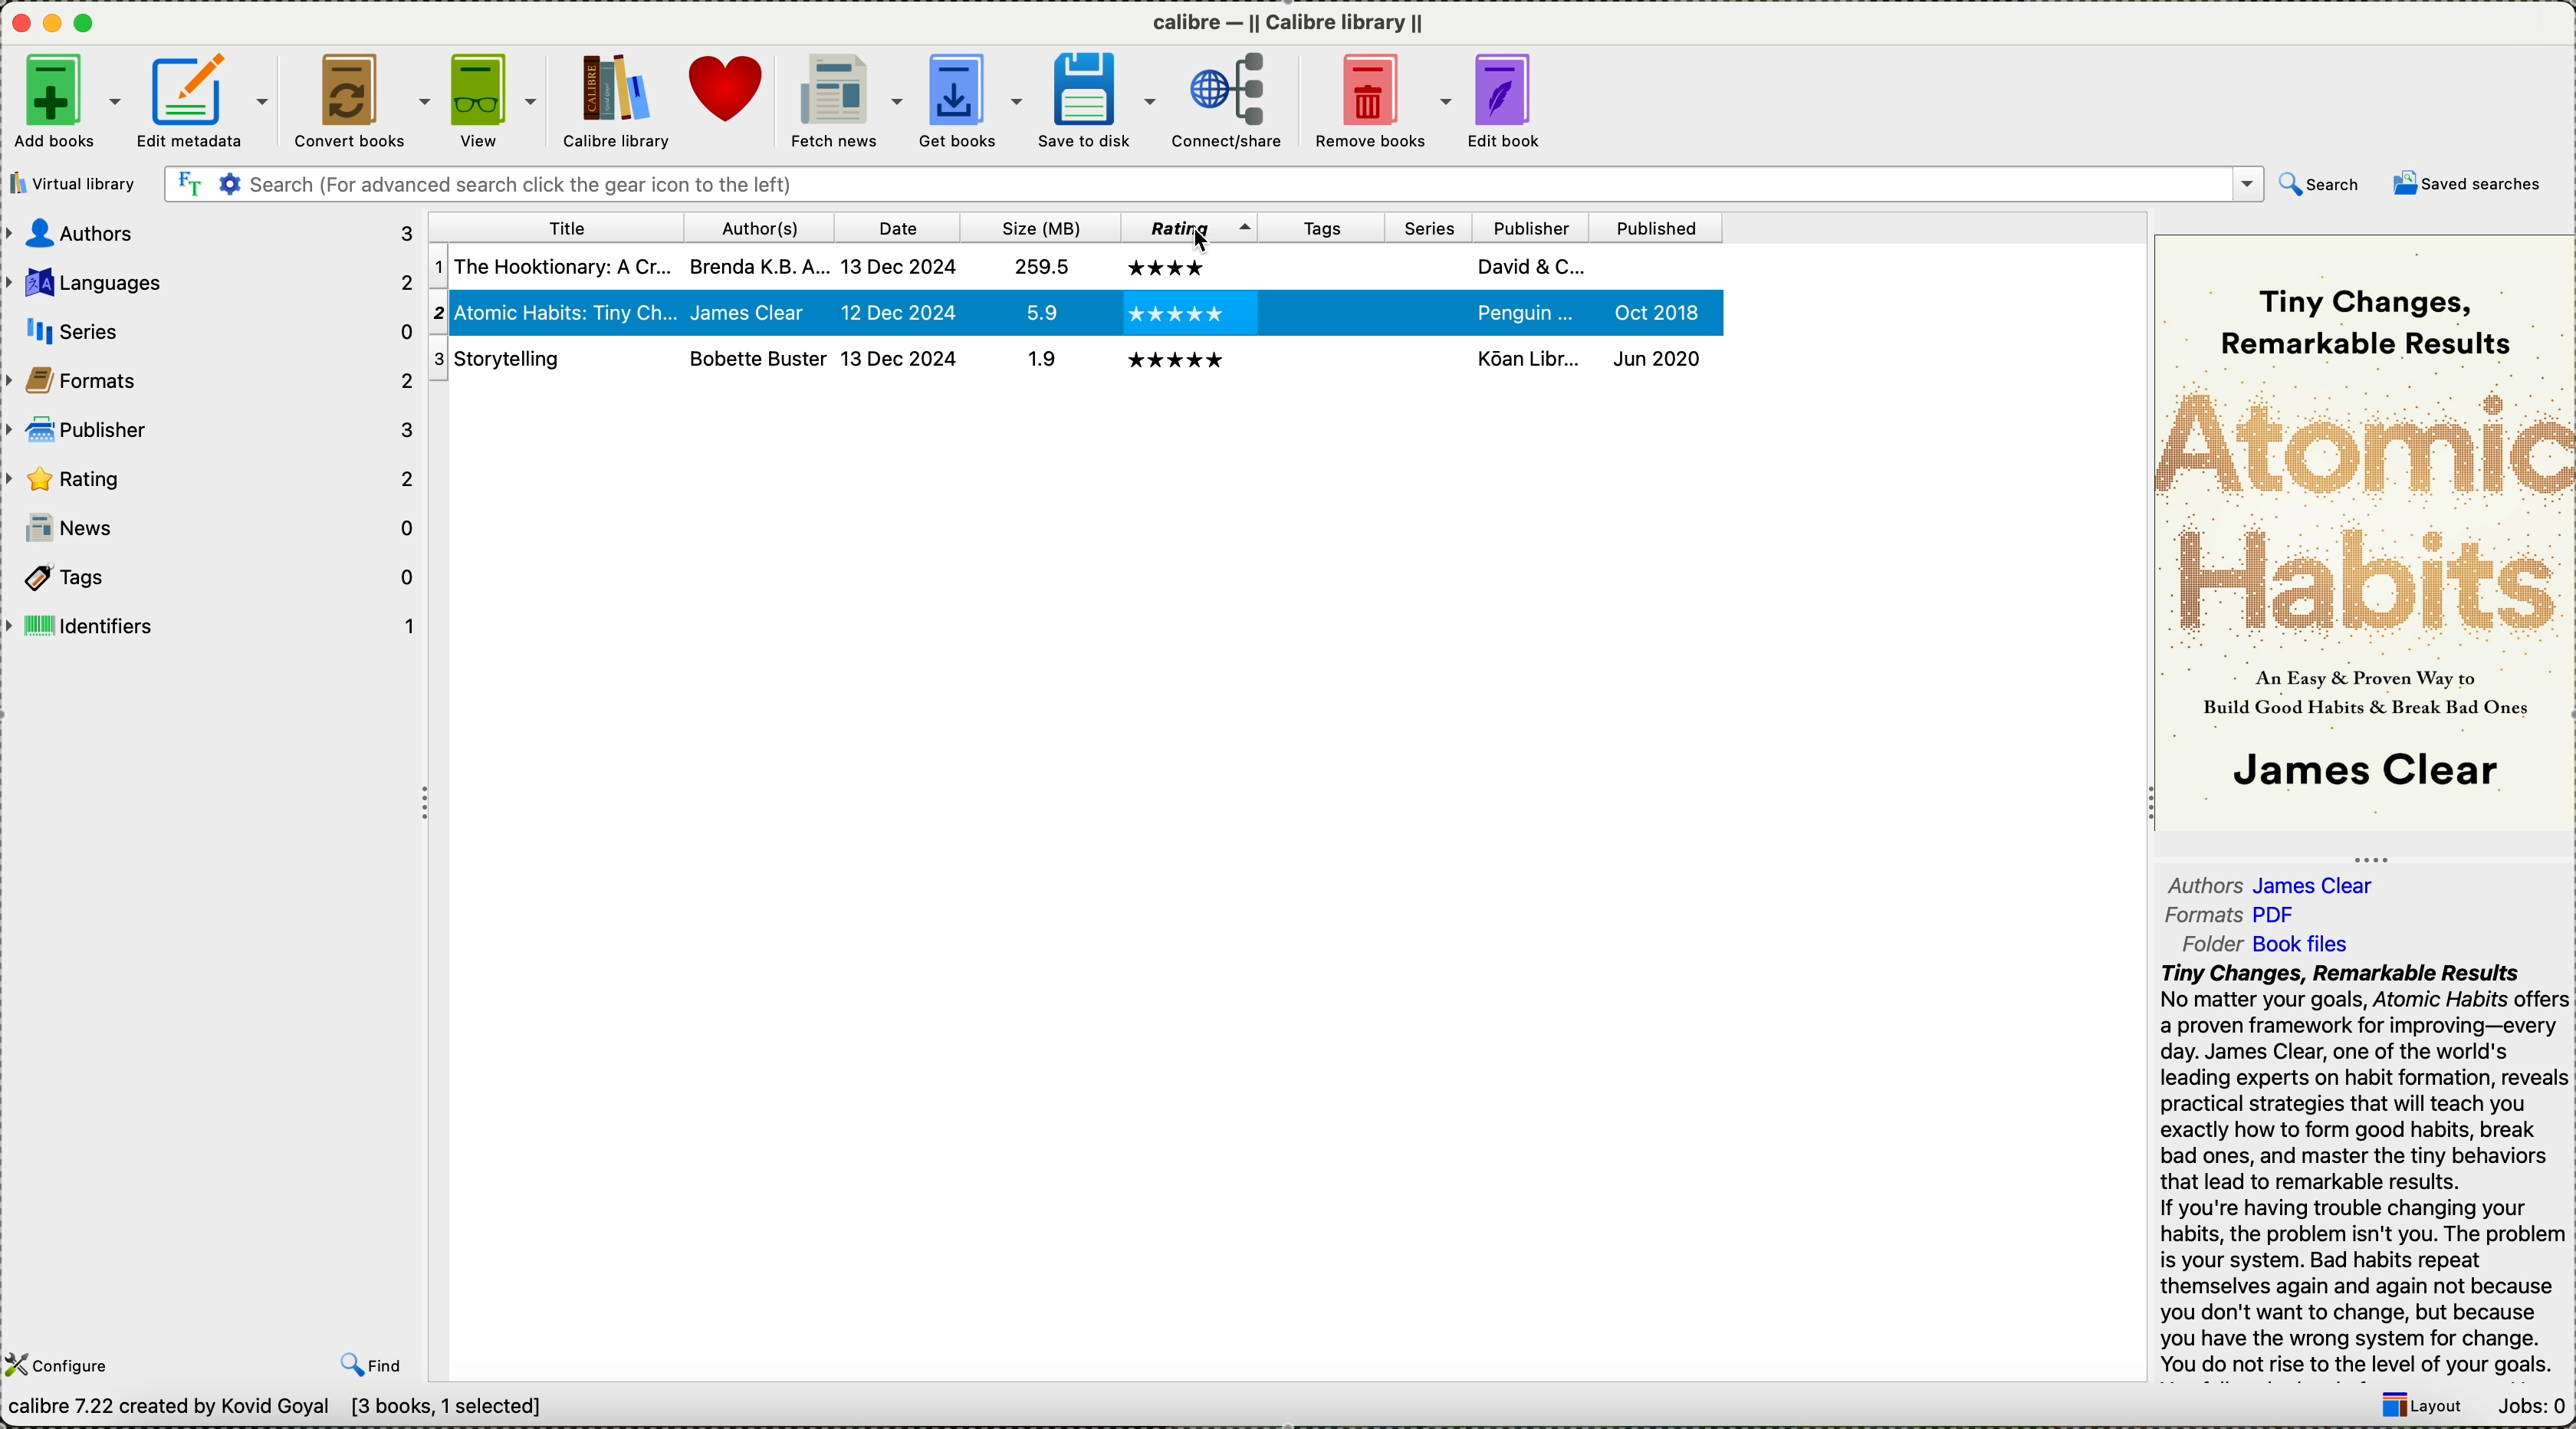 Image resolution: width=2576 pixels, height=1429 pixels. What do you see at coordinates (2205, 883) in the screenshot?
I see `Authors` at bounding box center [2205, 883].